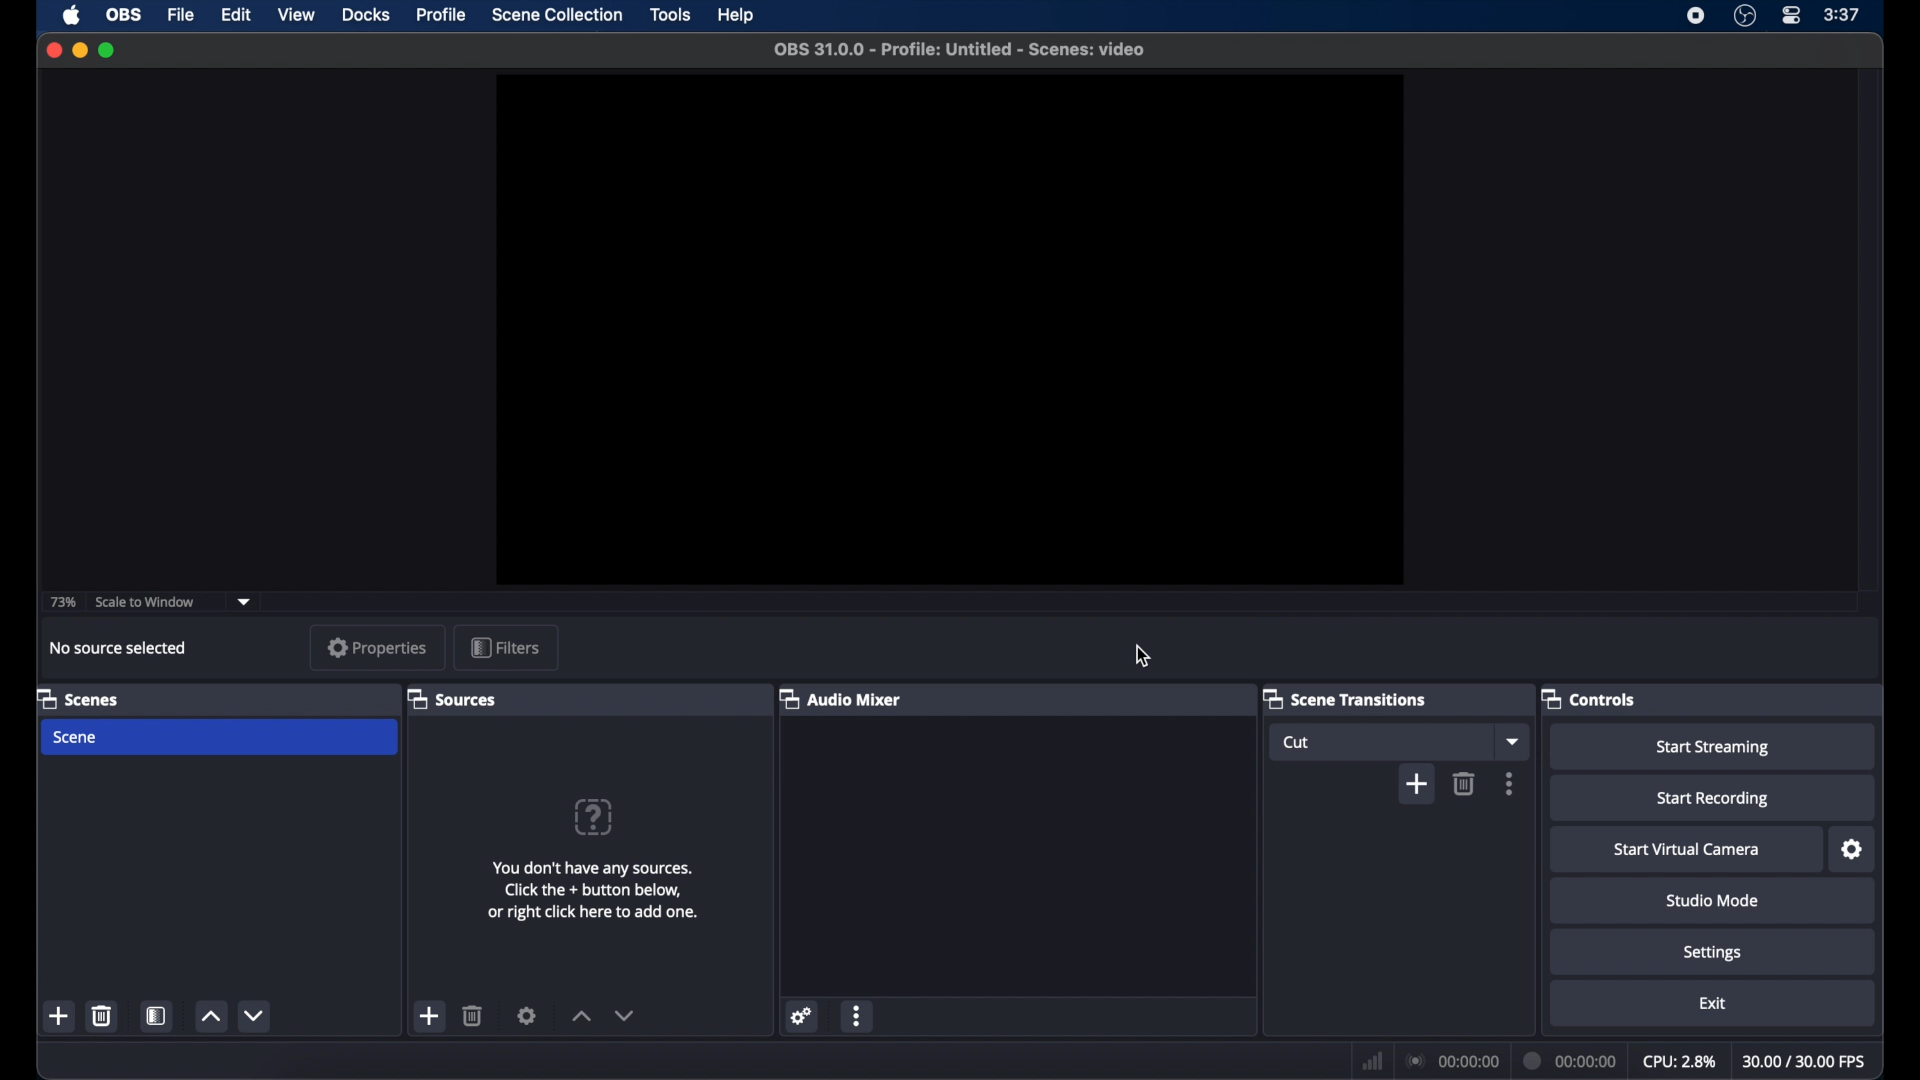  What do you see at coordinates (1853, 849) in the screenshot?
I see `settings` at bounding box center [1853, 849].